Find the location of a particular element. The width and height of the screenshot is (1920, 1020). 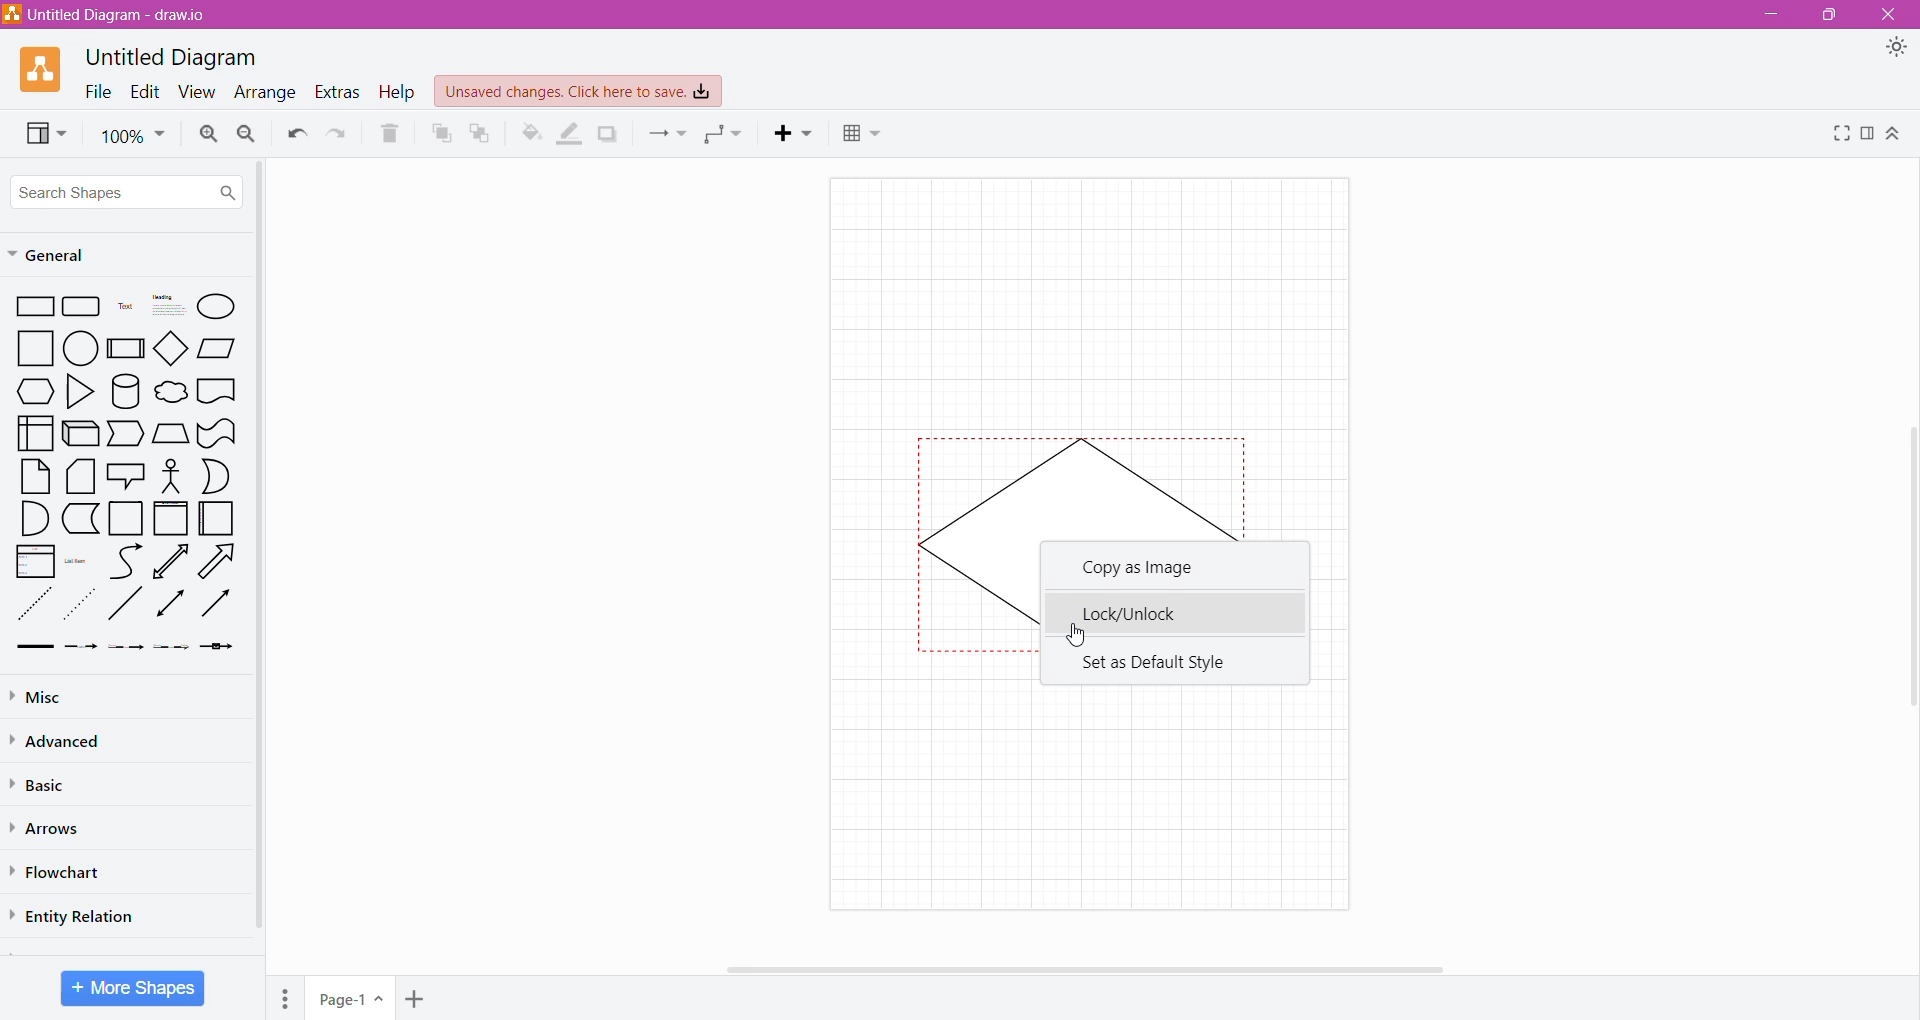

Help is located at coordinates (397, 93).